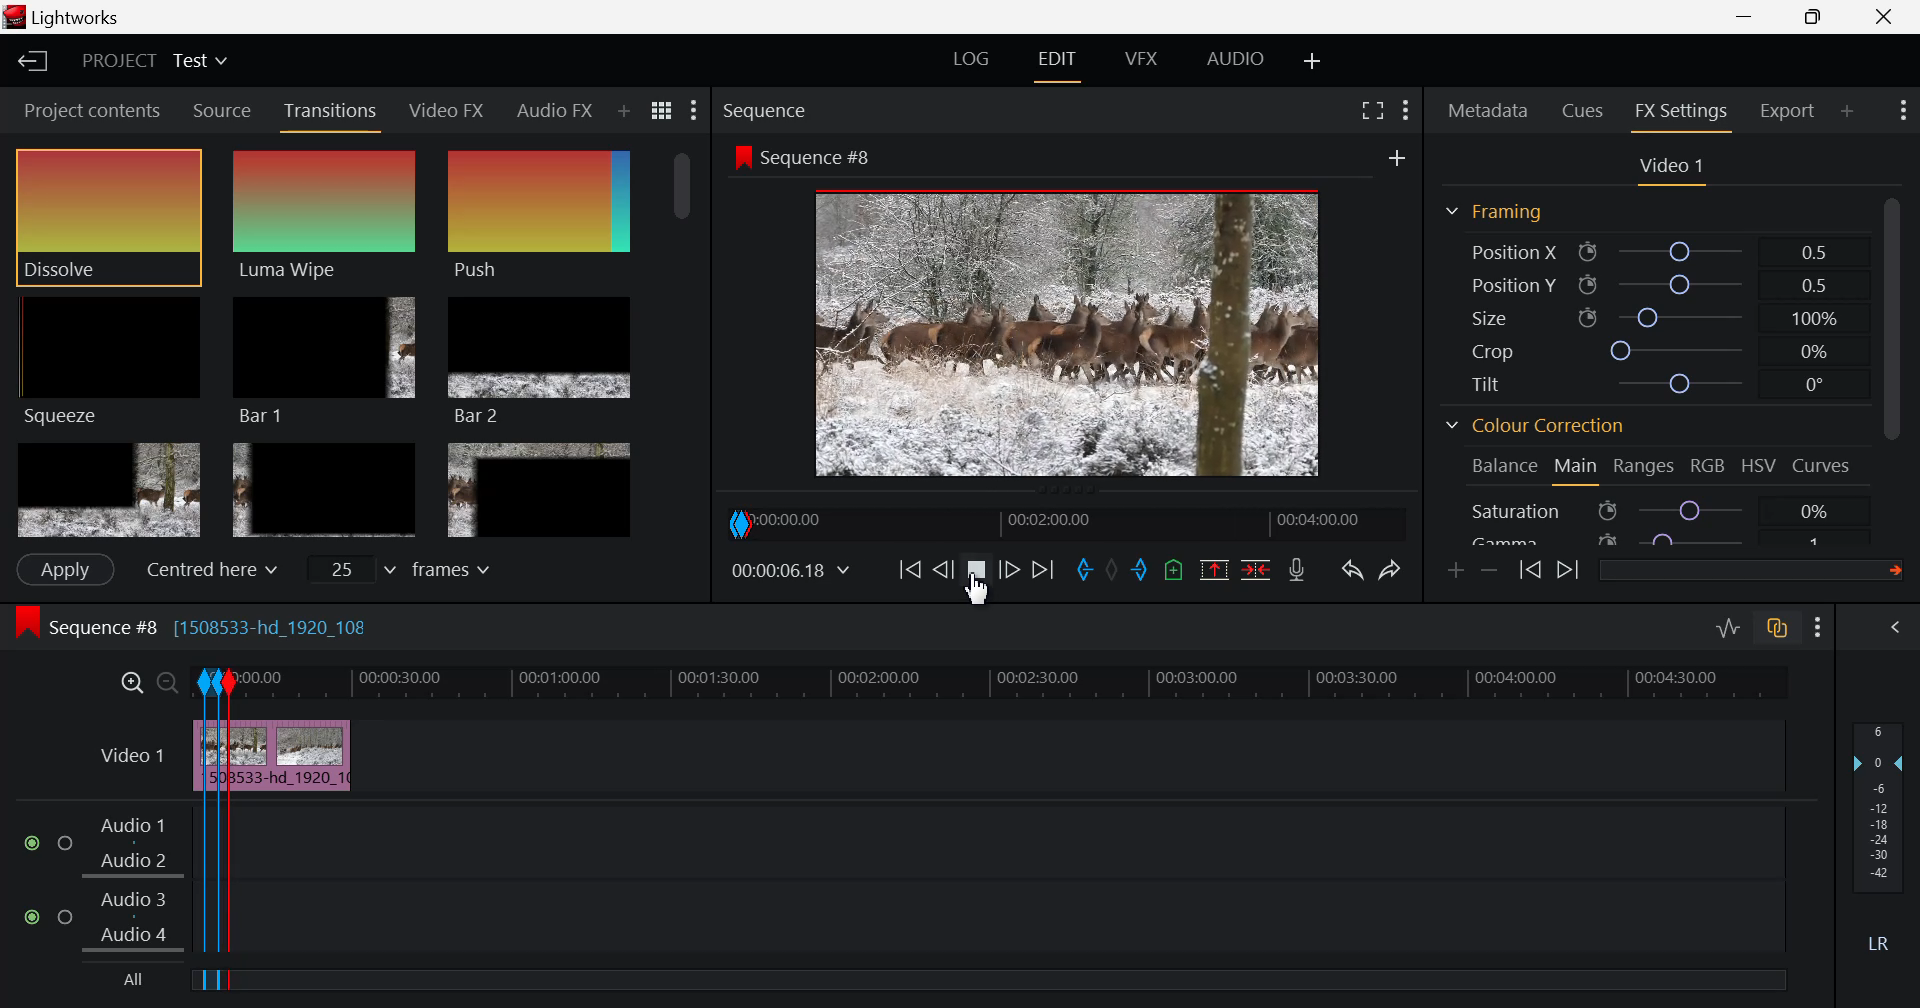 The width and height of the screenshot is (1920, 1008). I want to click on Sequence #8 [1508533-hd_1920_10, so click(198, 624).